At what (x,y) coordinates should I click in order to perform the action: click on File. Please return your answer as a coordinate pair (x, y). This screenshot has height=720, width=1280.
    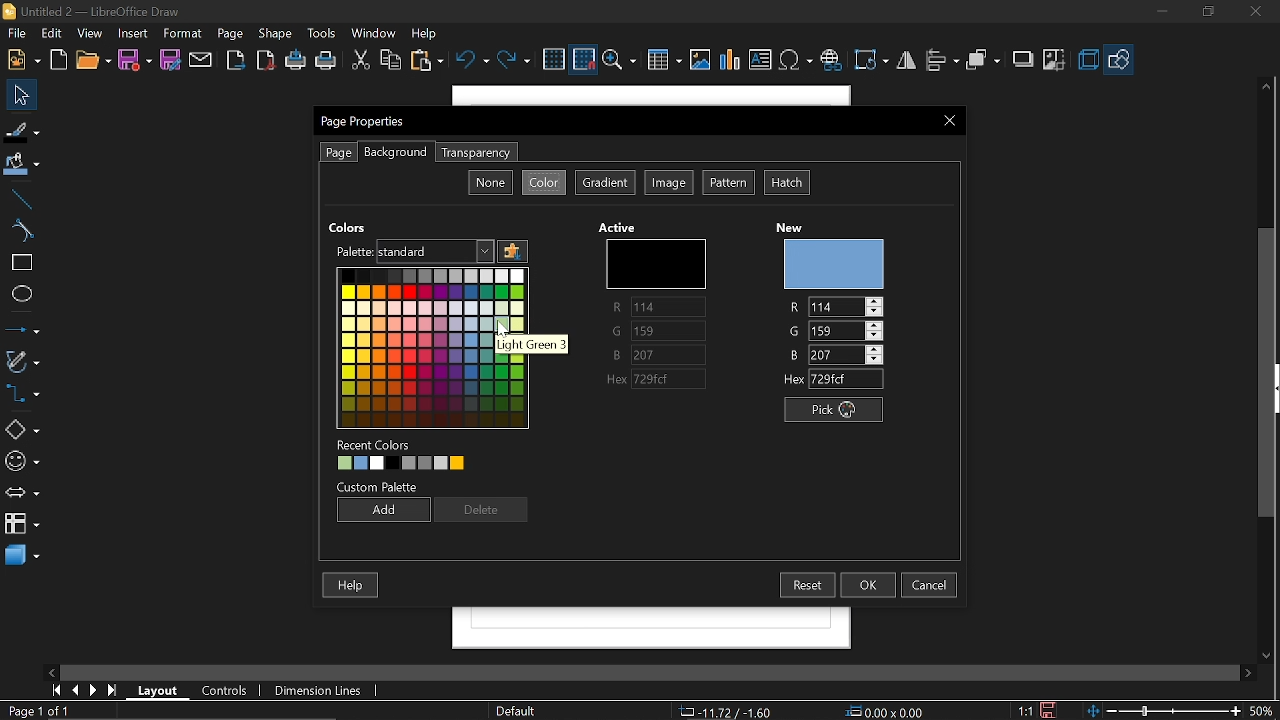
    Looking at the image, I should click on (18, 33).